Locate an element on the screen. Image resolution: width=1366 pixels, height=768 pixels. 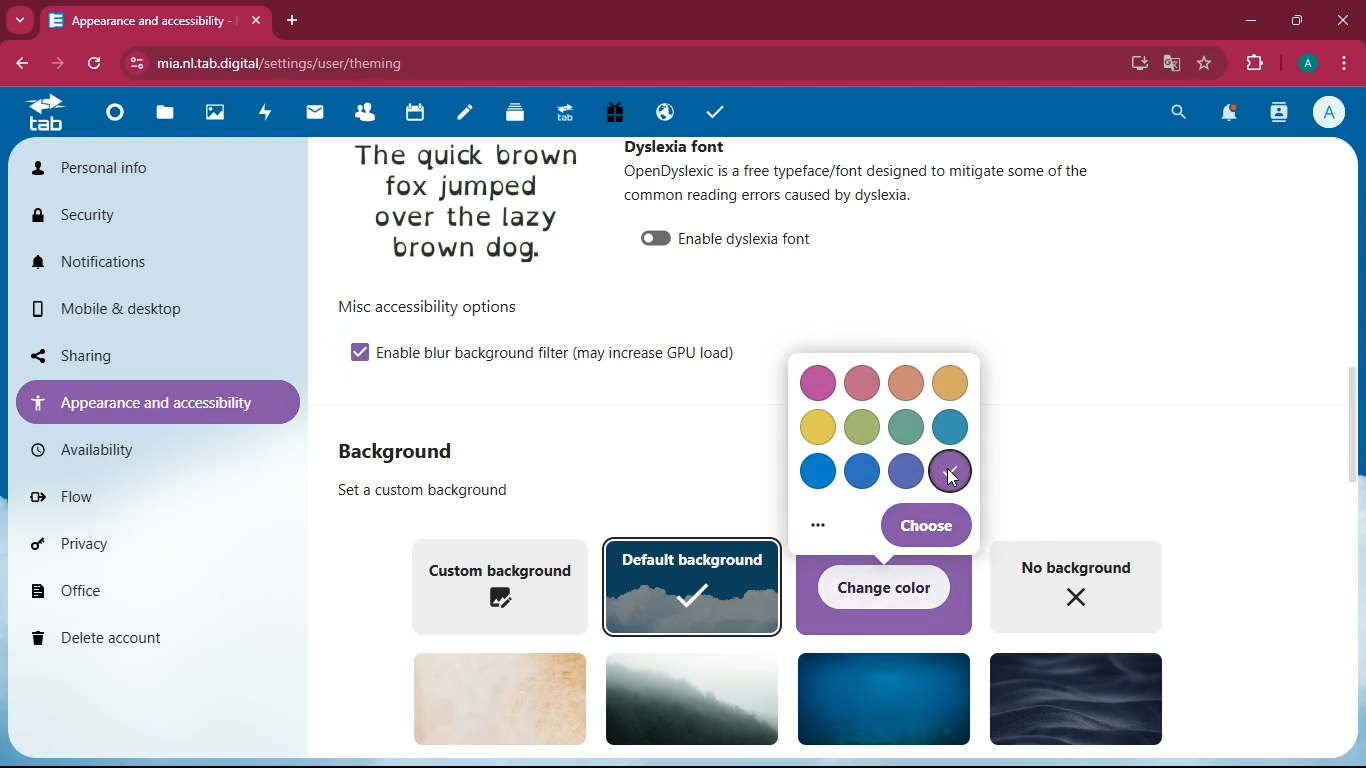
maximize is located at coordinates (1299, 21).